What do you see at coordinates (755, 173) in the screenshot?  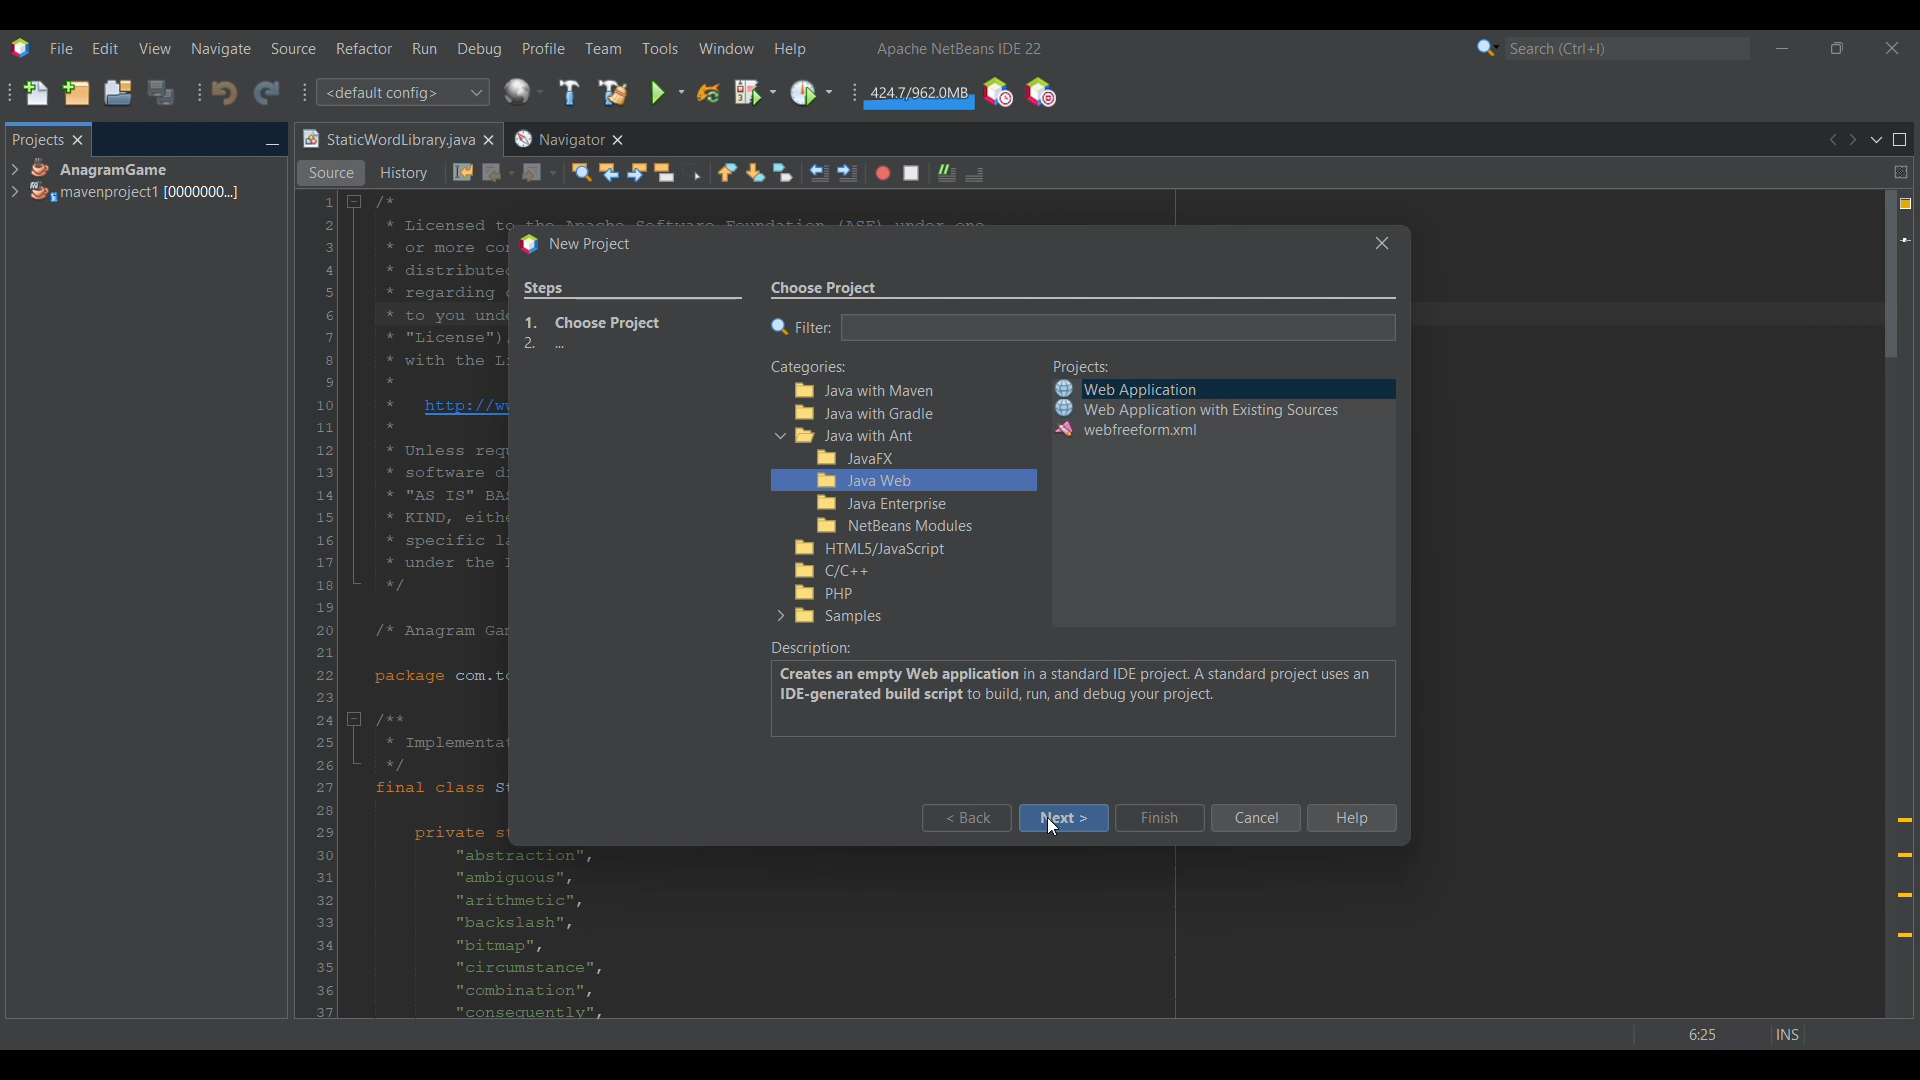 I see `Next bookmark` at bounding box center [755, 173].